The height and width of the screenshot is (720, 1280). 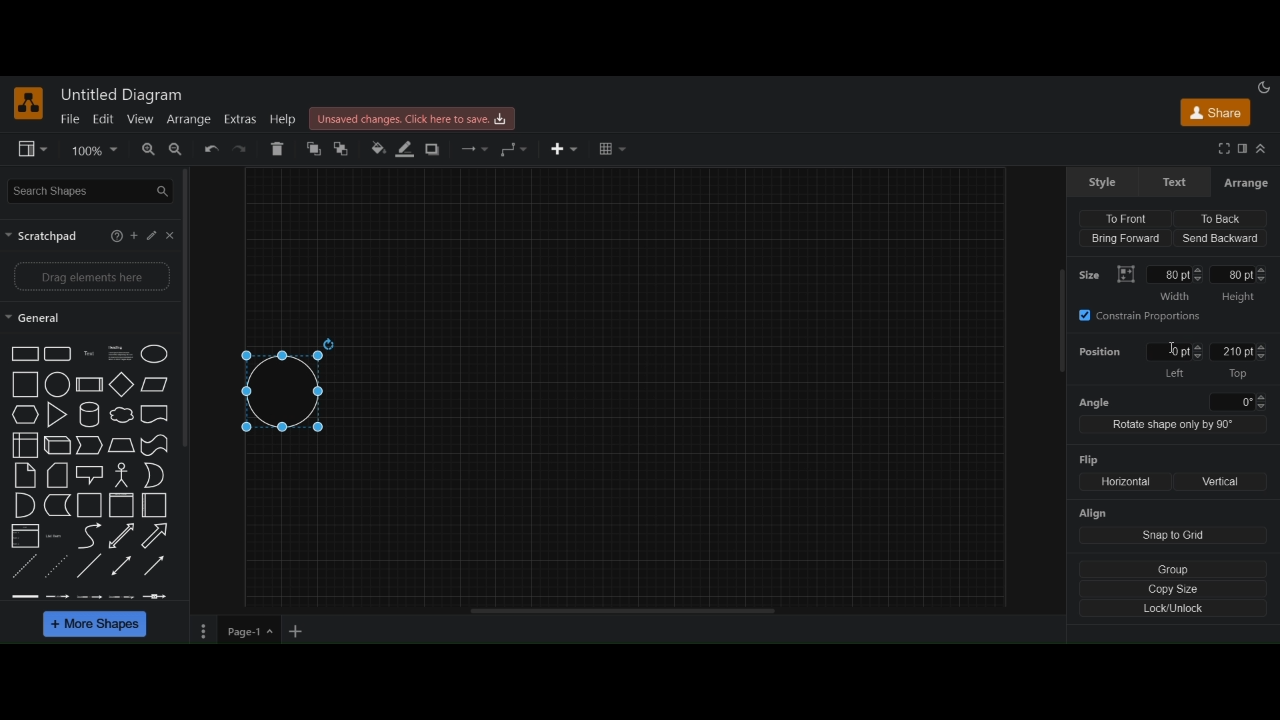 What do you see at coordinates (119, 352) in the screenshot?
I see `Para` at bounding box center [119, 352].